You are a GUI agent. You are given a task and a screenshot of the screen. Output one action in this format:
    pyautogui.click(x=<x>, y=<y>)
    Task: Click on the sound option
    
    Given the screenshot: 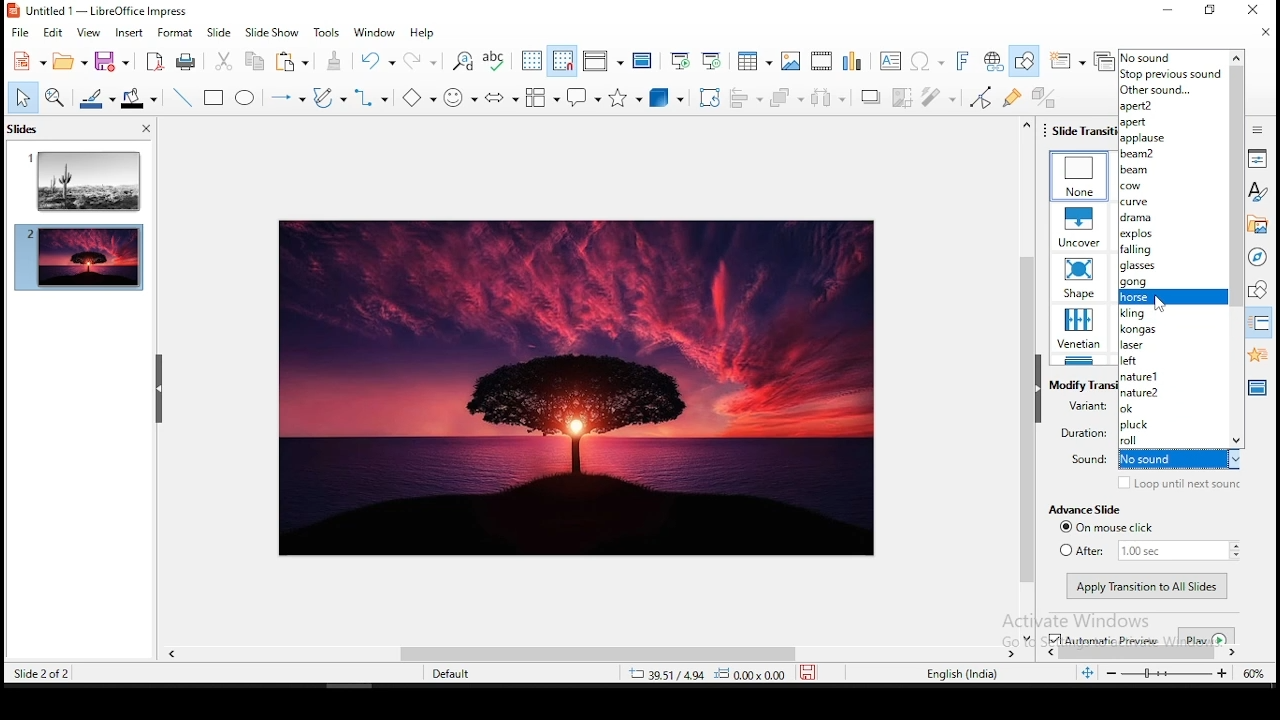 What is the action you would take?
    pyautogui.click(x=1172, y=296)
    